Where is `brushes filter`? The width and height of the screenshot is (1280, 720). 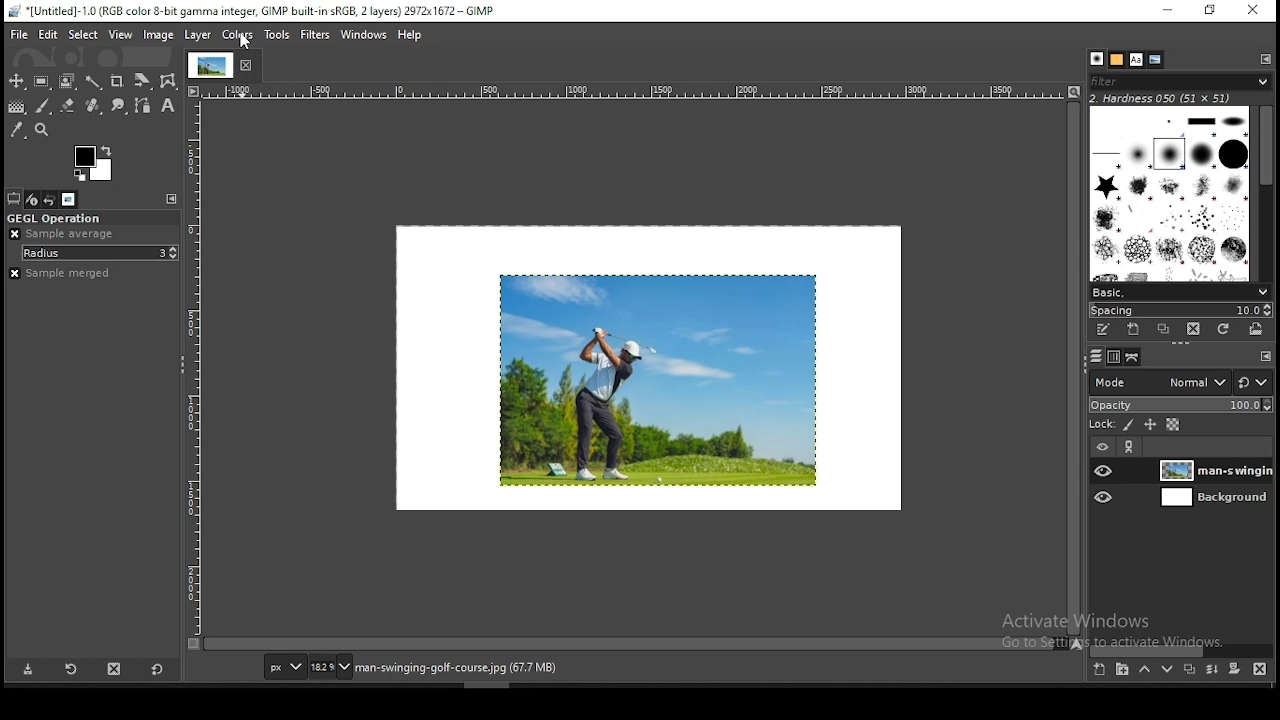 brushes filter is located at coordinates (1179, 82).